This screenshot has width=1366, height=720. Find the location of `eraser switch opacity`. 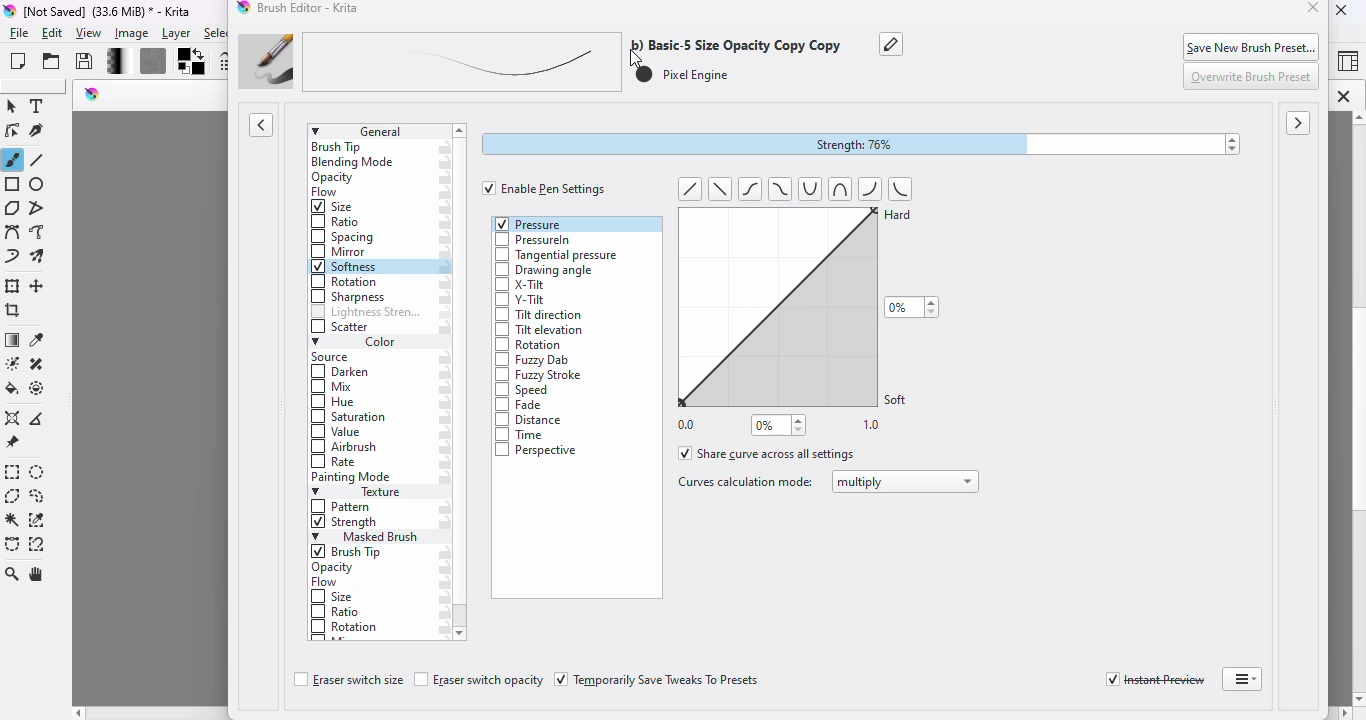

eraser switch opacity is located at coordinates (479, 680).